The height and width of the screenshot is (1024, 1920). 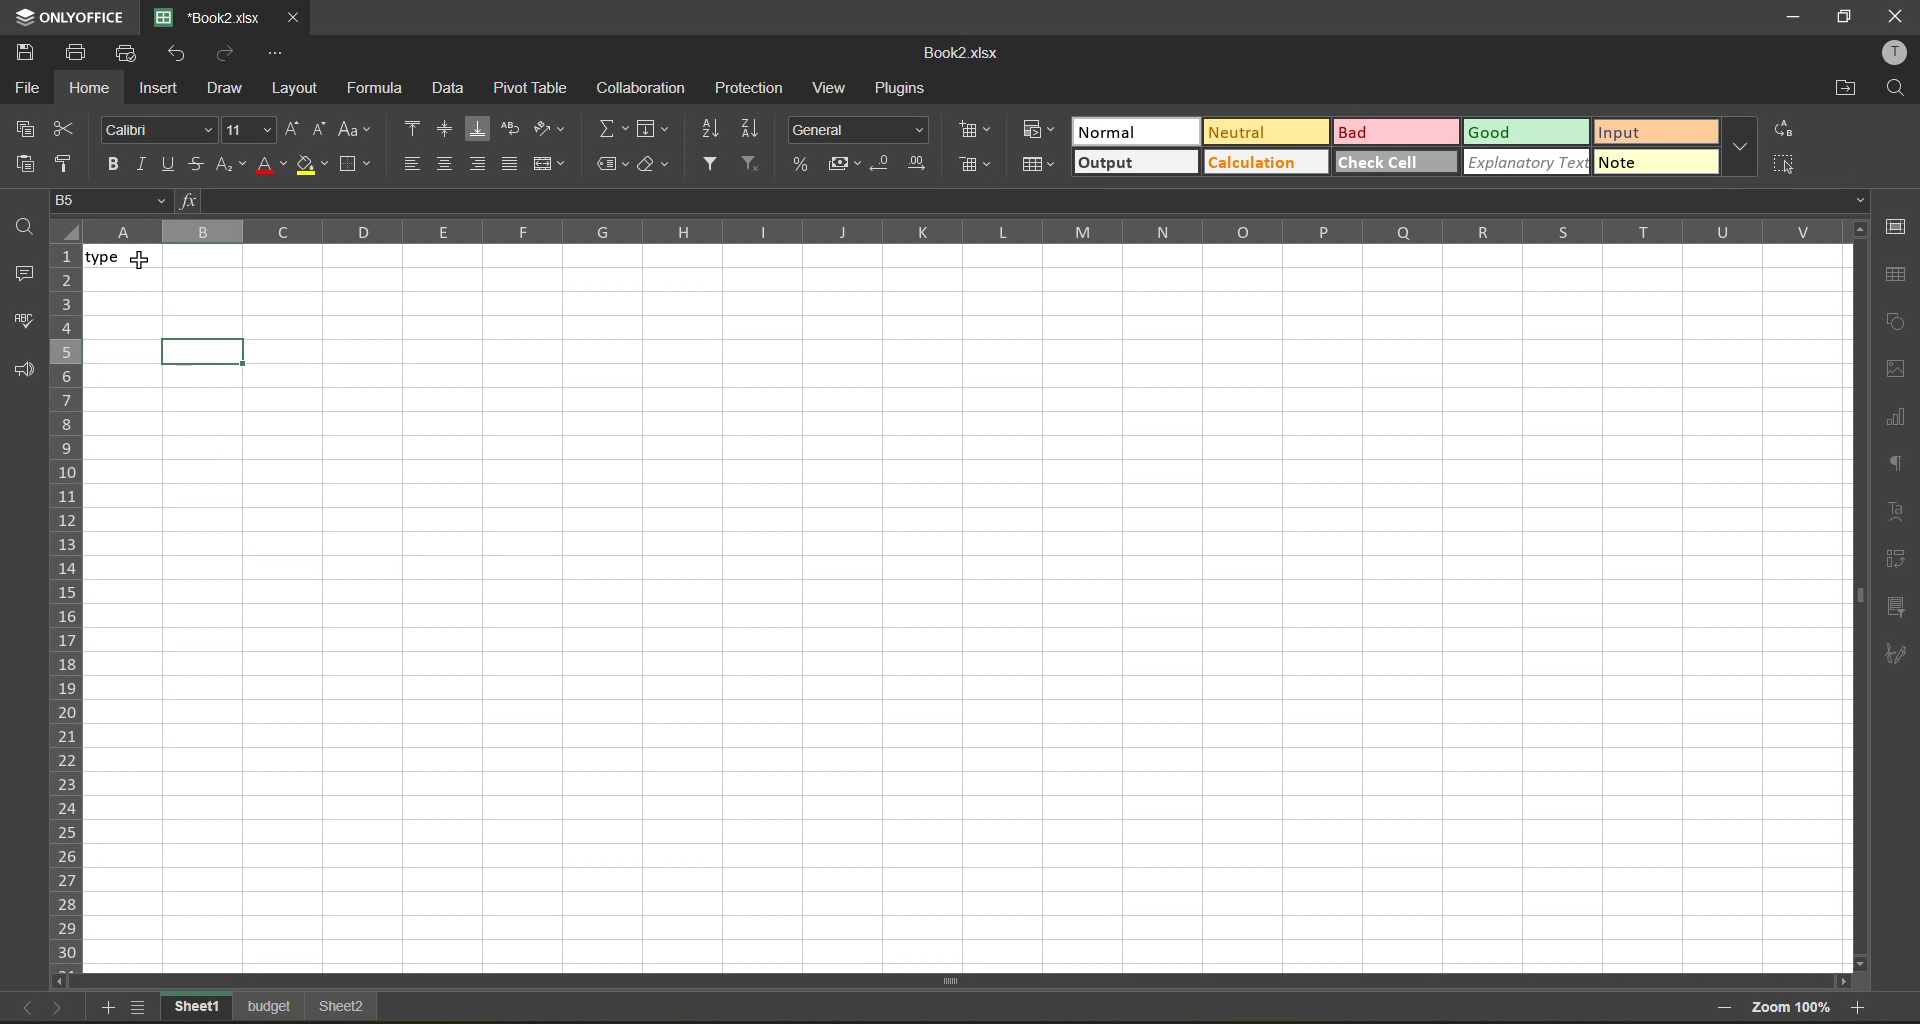 What do you see at coordinates (756, 129) in the screenshot?
I see `sort descending` at bounding box center [756, 129].